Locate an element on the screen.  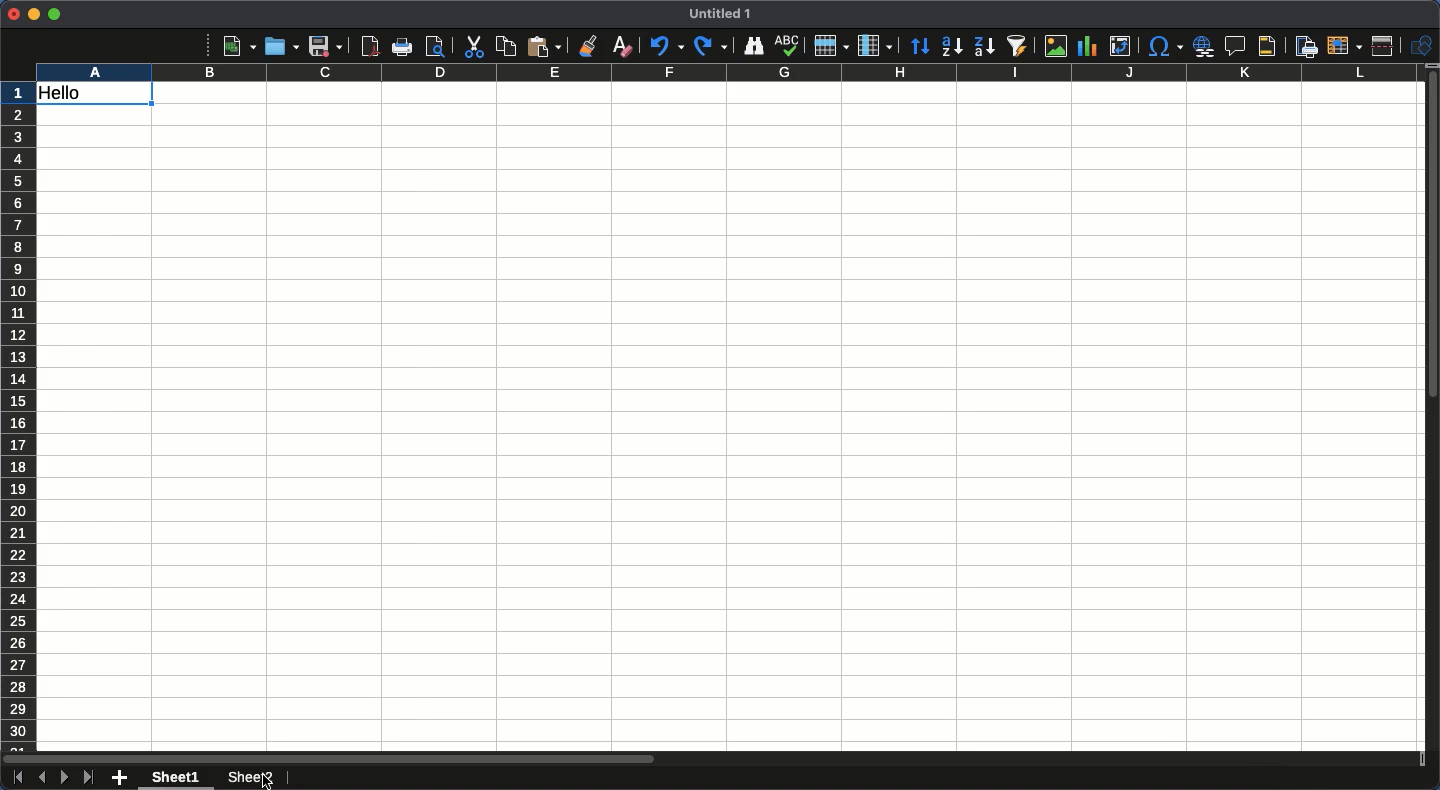
Define print area is located at coordinates (1305, 47).